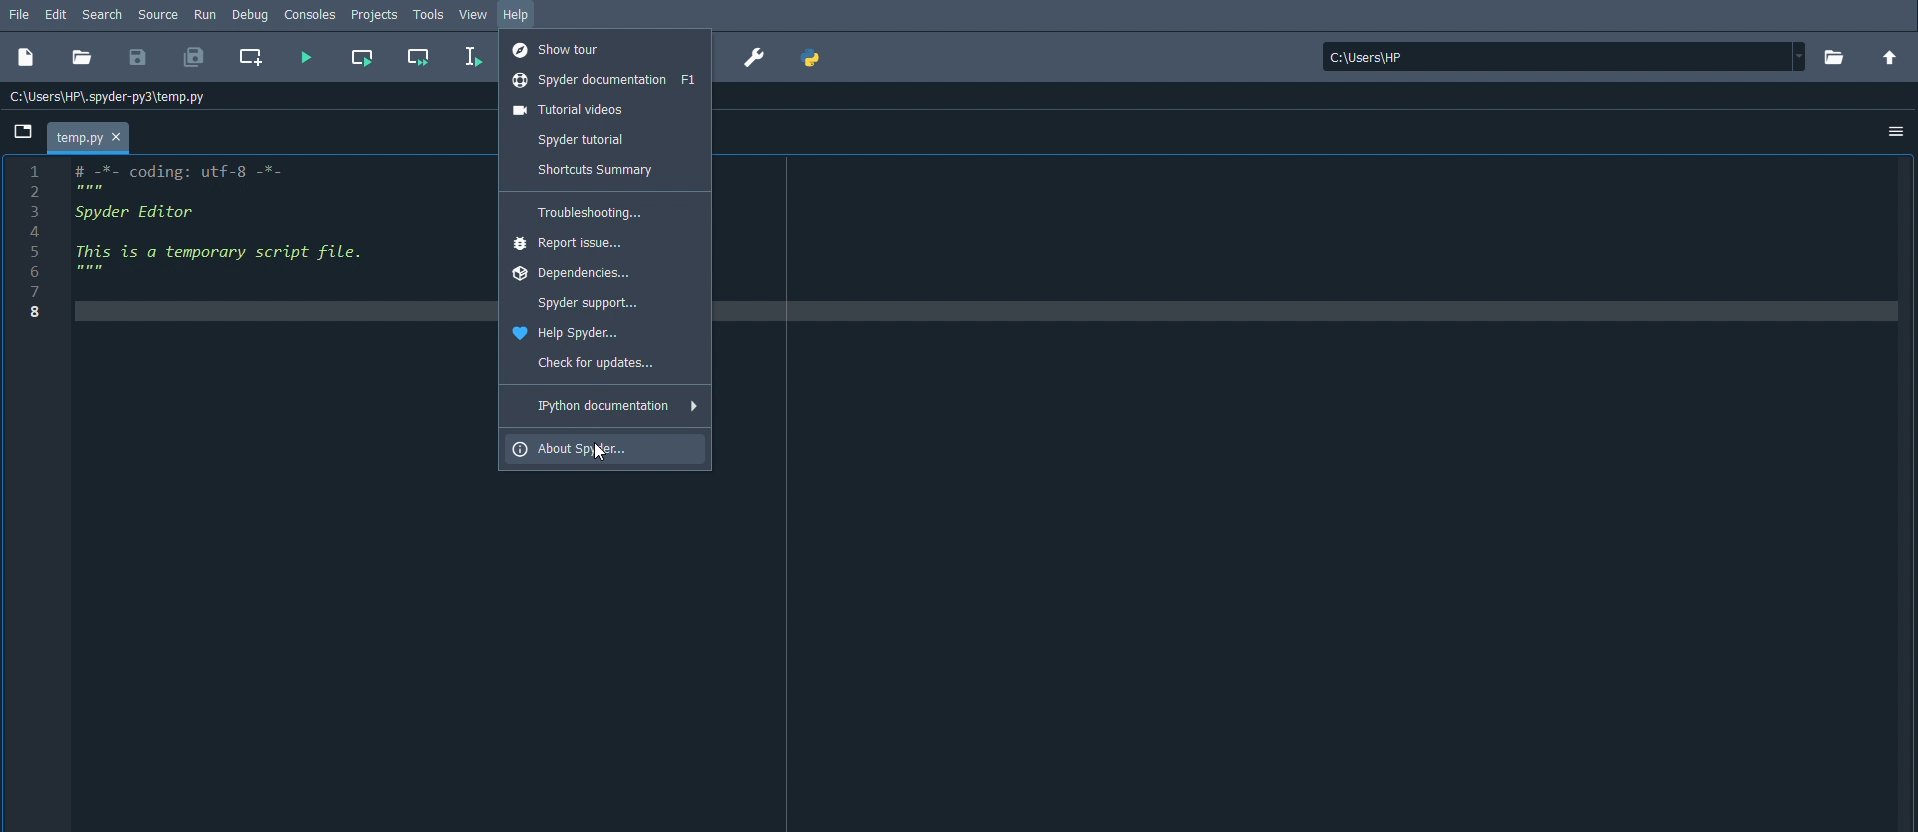 The width and height of the screenshot is (1918, 832). I want to click on Browse tabs, so click(22, 132).